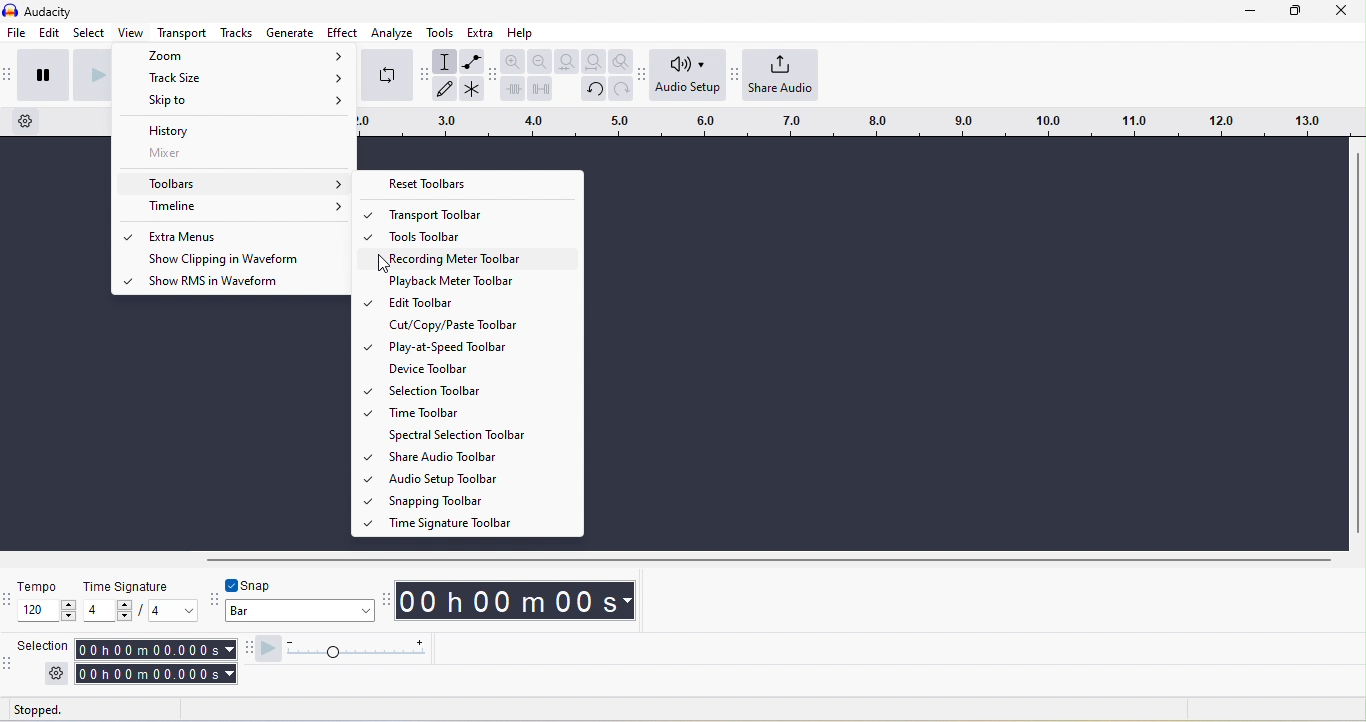  What do you see at coordinates (182, 32) in the screenshot?
I see `transport` at bounding box center [182, 32].